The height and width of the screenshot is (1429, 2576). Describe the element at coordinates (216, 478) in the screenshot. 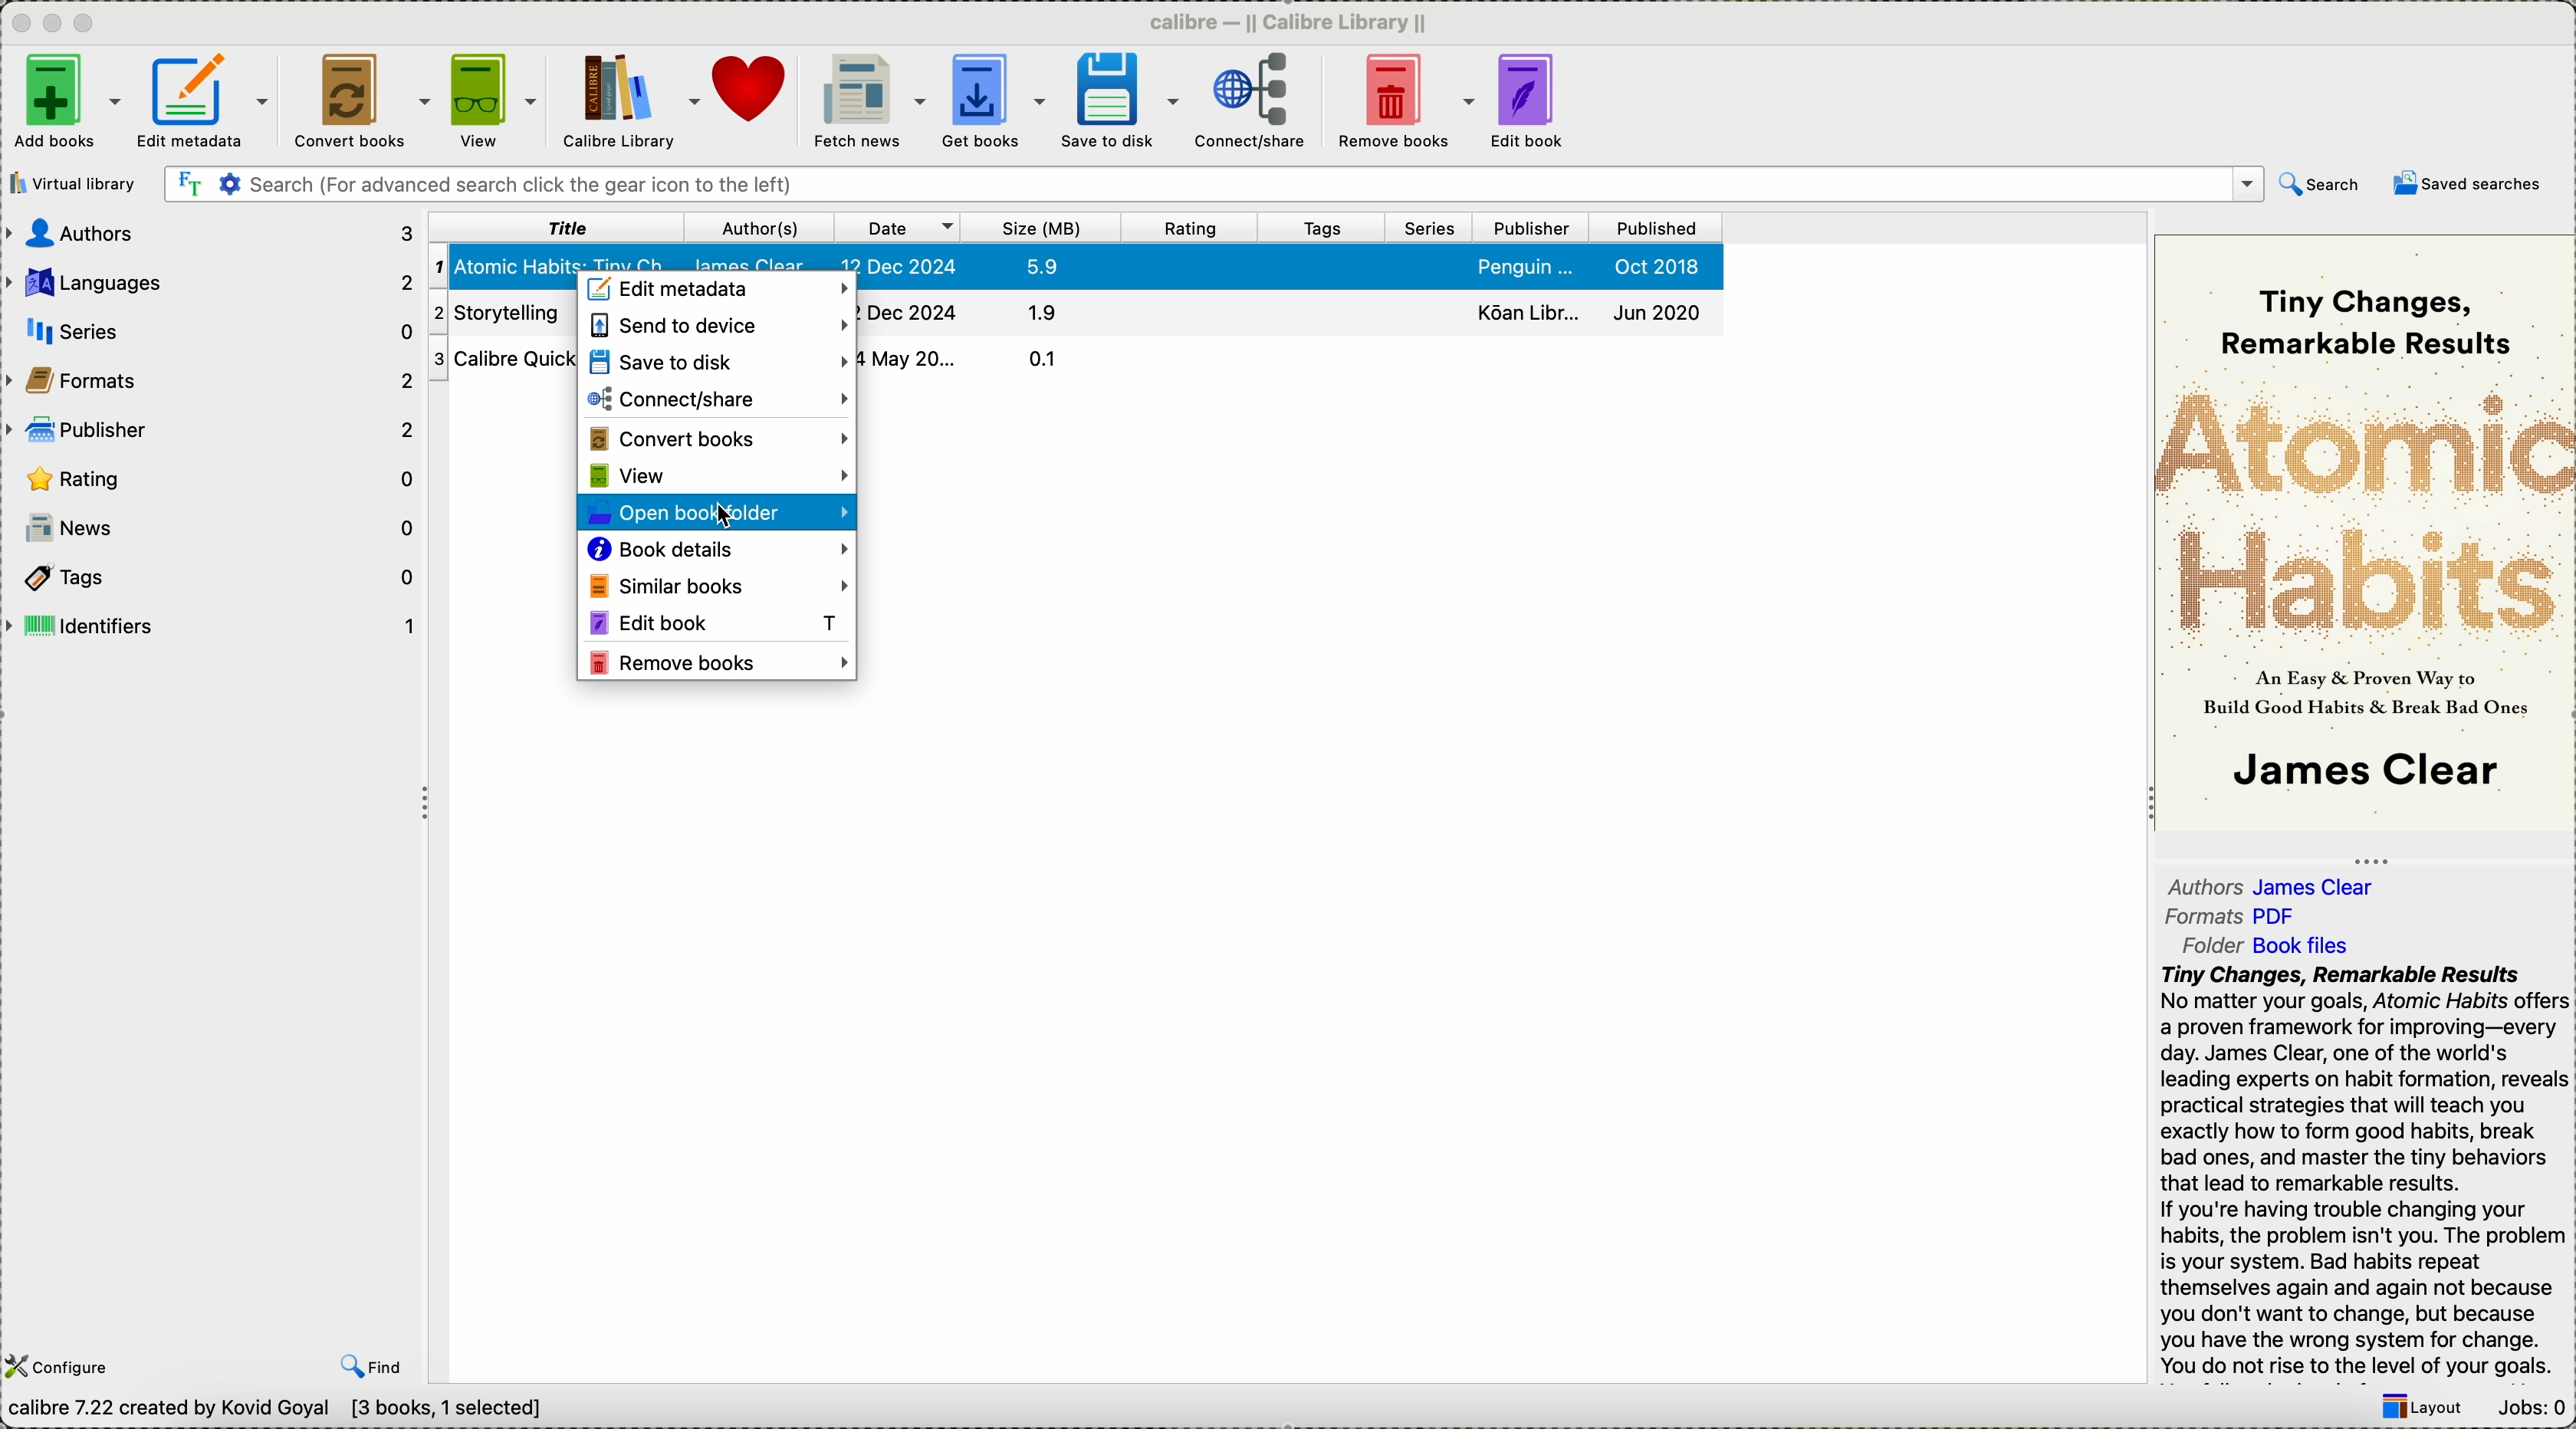

I see `rating` at that location.